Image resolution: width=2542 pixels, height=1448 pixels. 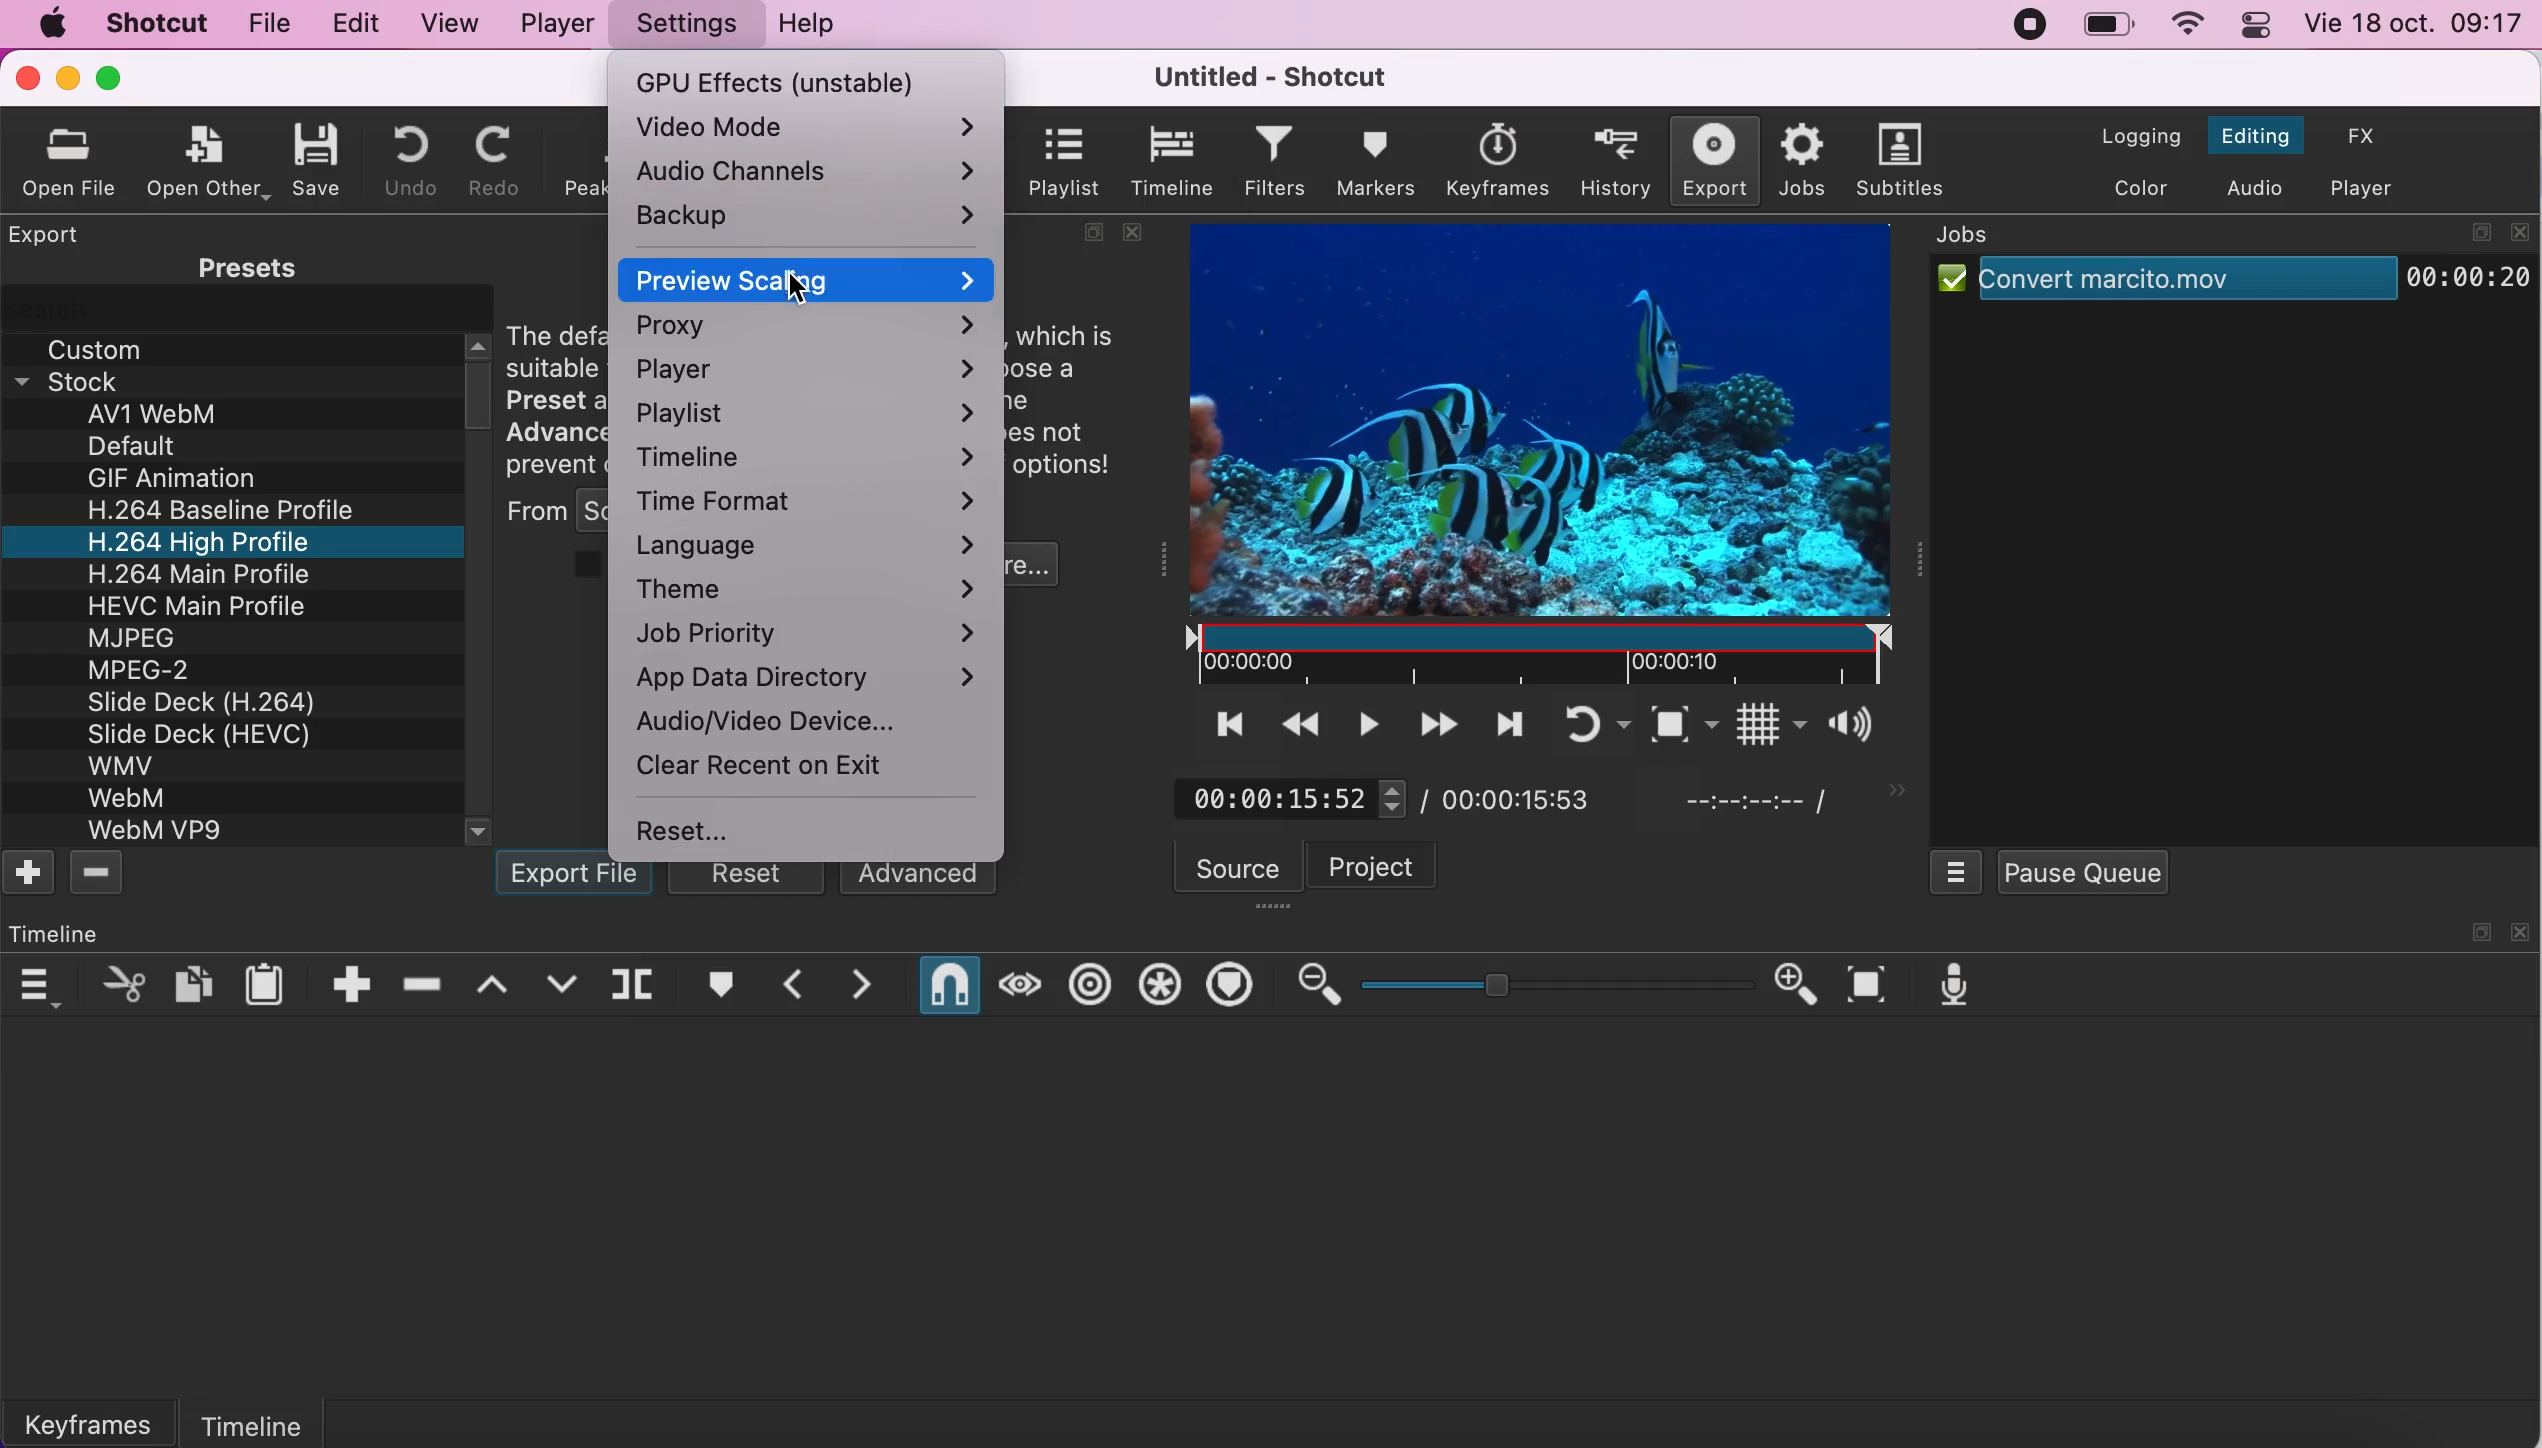 What do you see at coordinates (178, 415) in the screenshot?
I see `av1 webm` at bounding box center [178, 415].